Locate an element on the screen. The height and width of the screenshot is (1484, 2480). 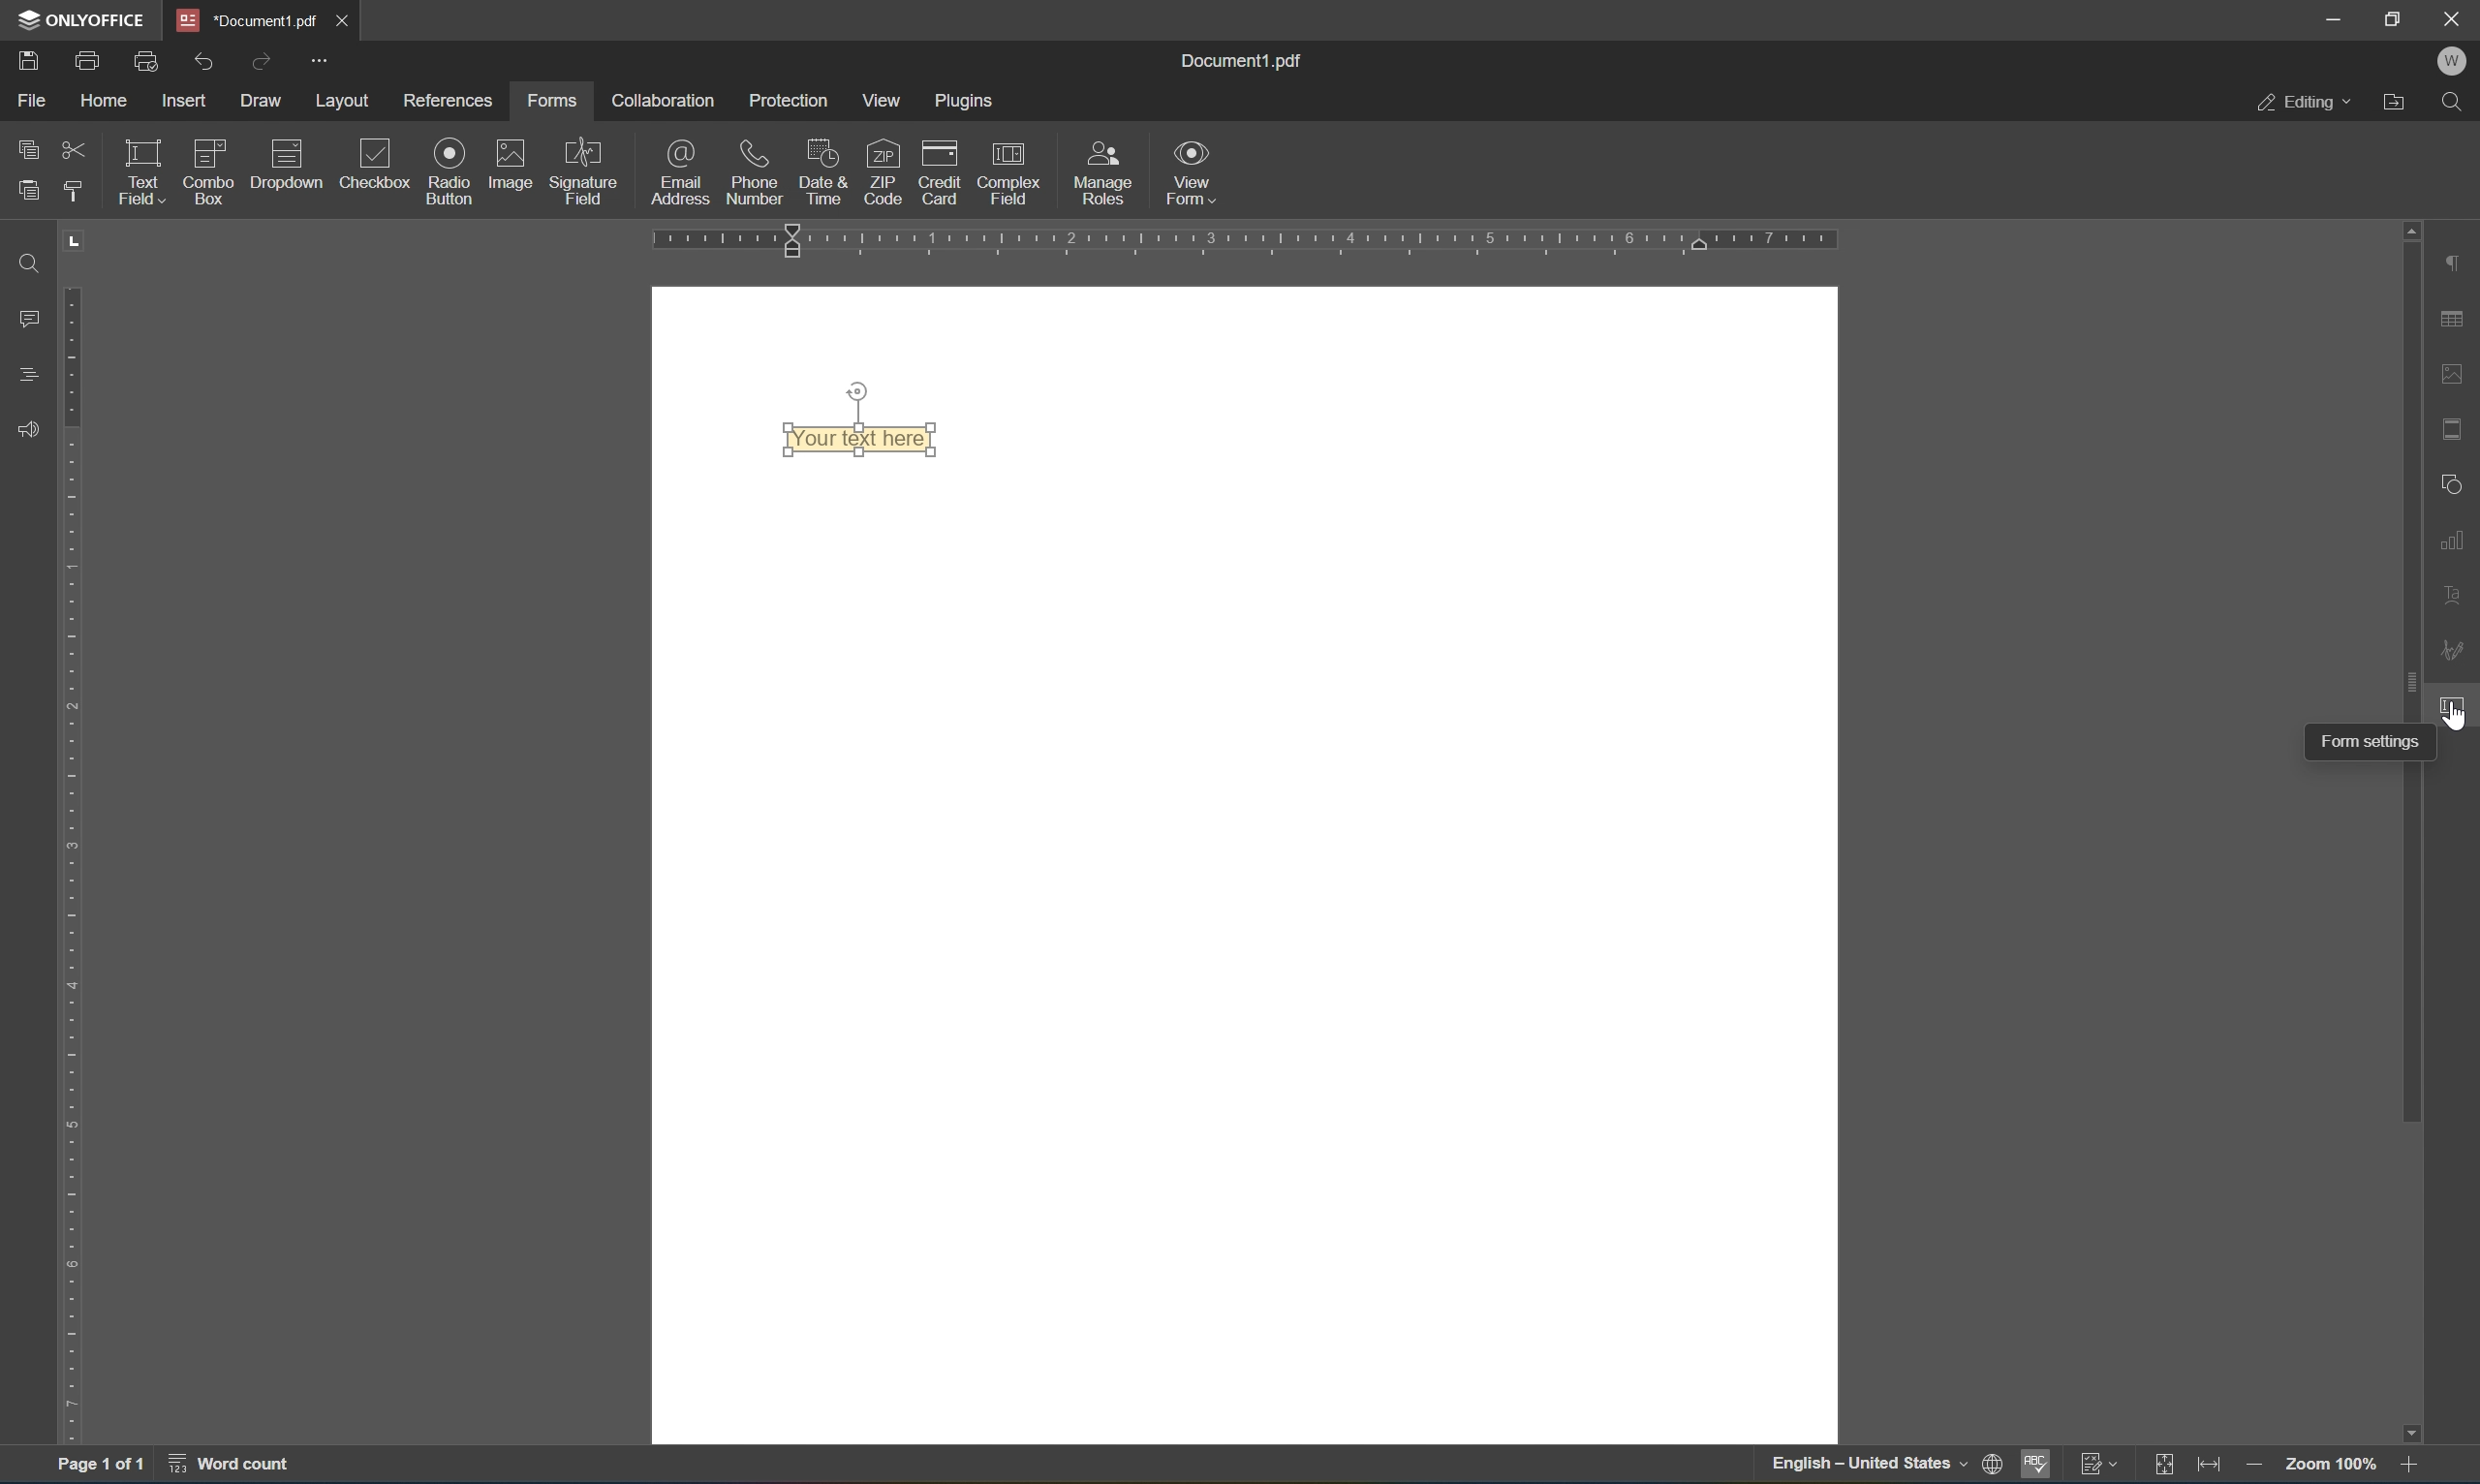
complex field is located at coordinates (1020, 173).